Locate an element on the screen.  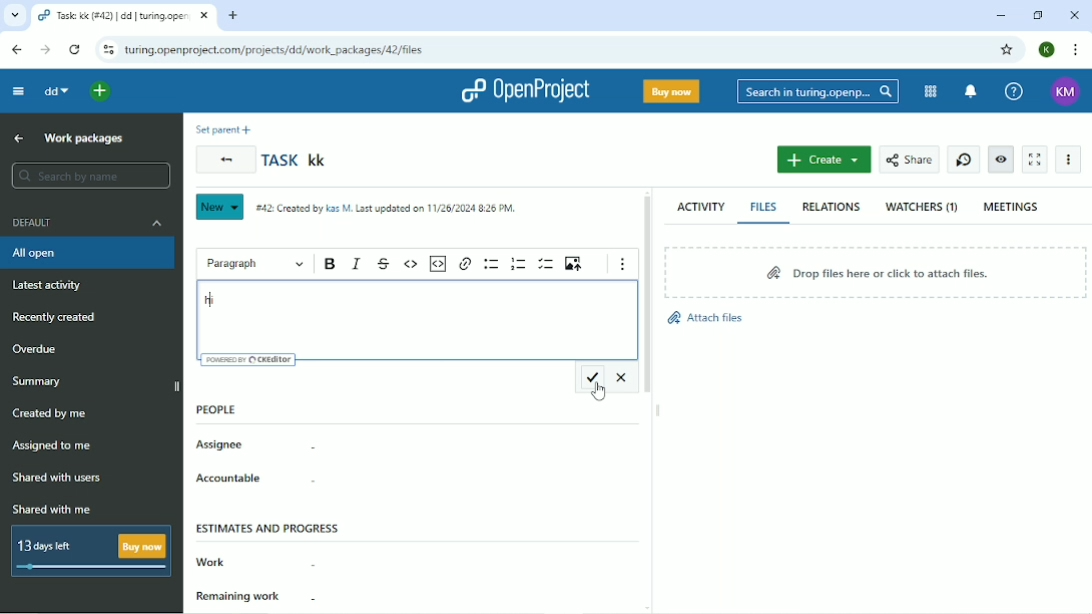
Recently created is located at coordinates (59, 318).